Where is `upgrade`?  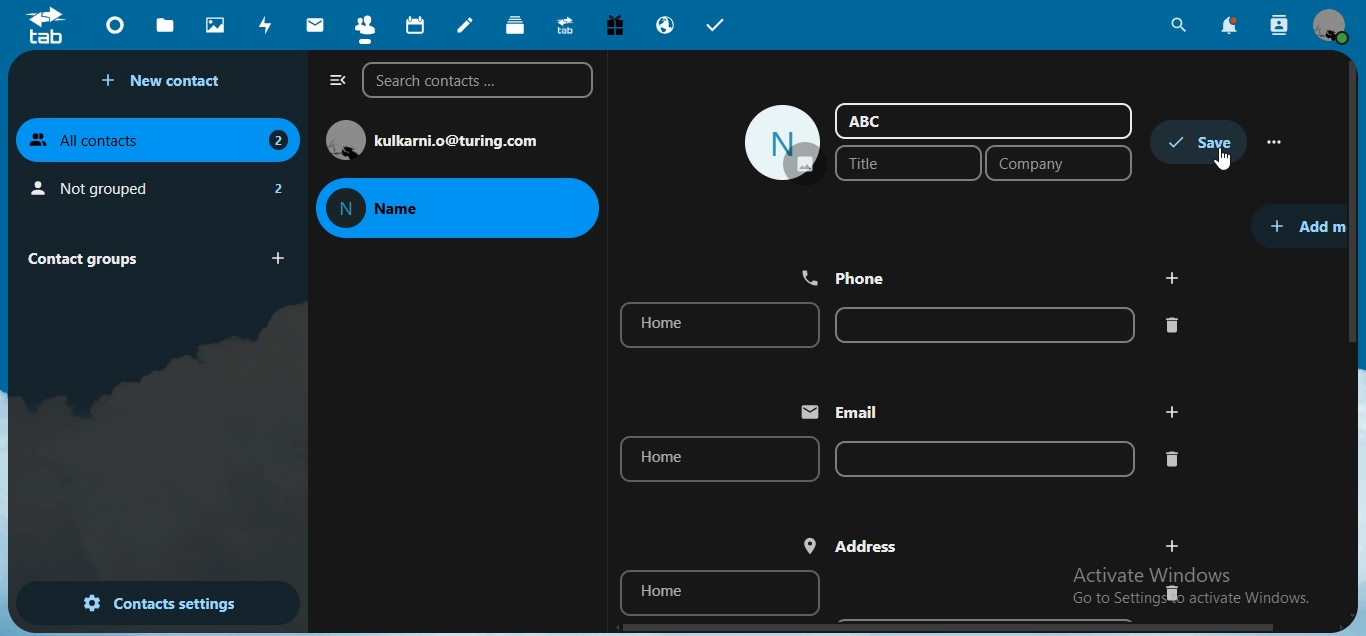
upgrade is located at coordinates (563, 24).